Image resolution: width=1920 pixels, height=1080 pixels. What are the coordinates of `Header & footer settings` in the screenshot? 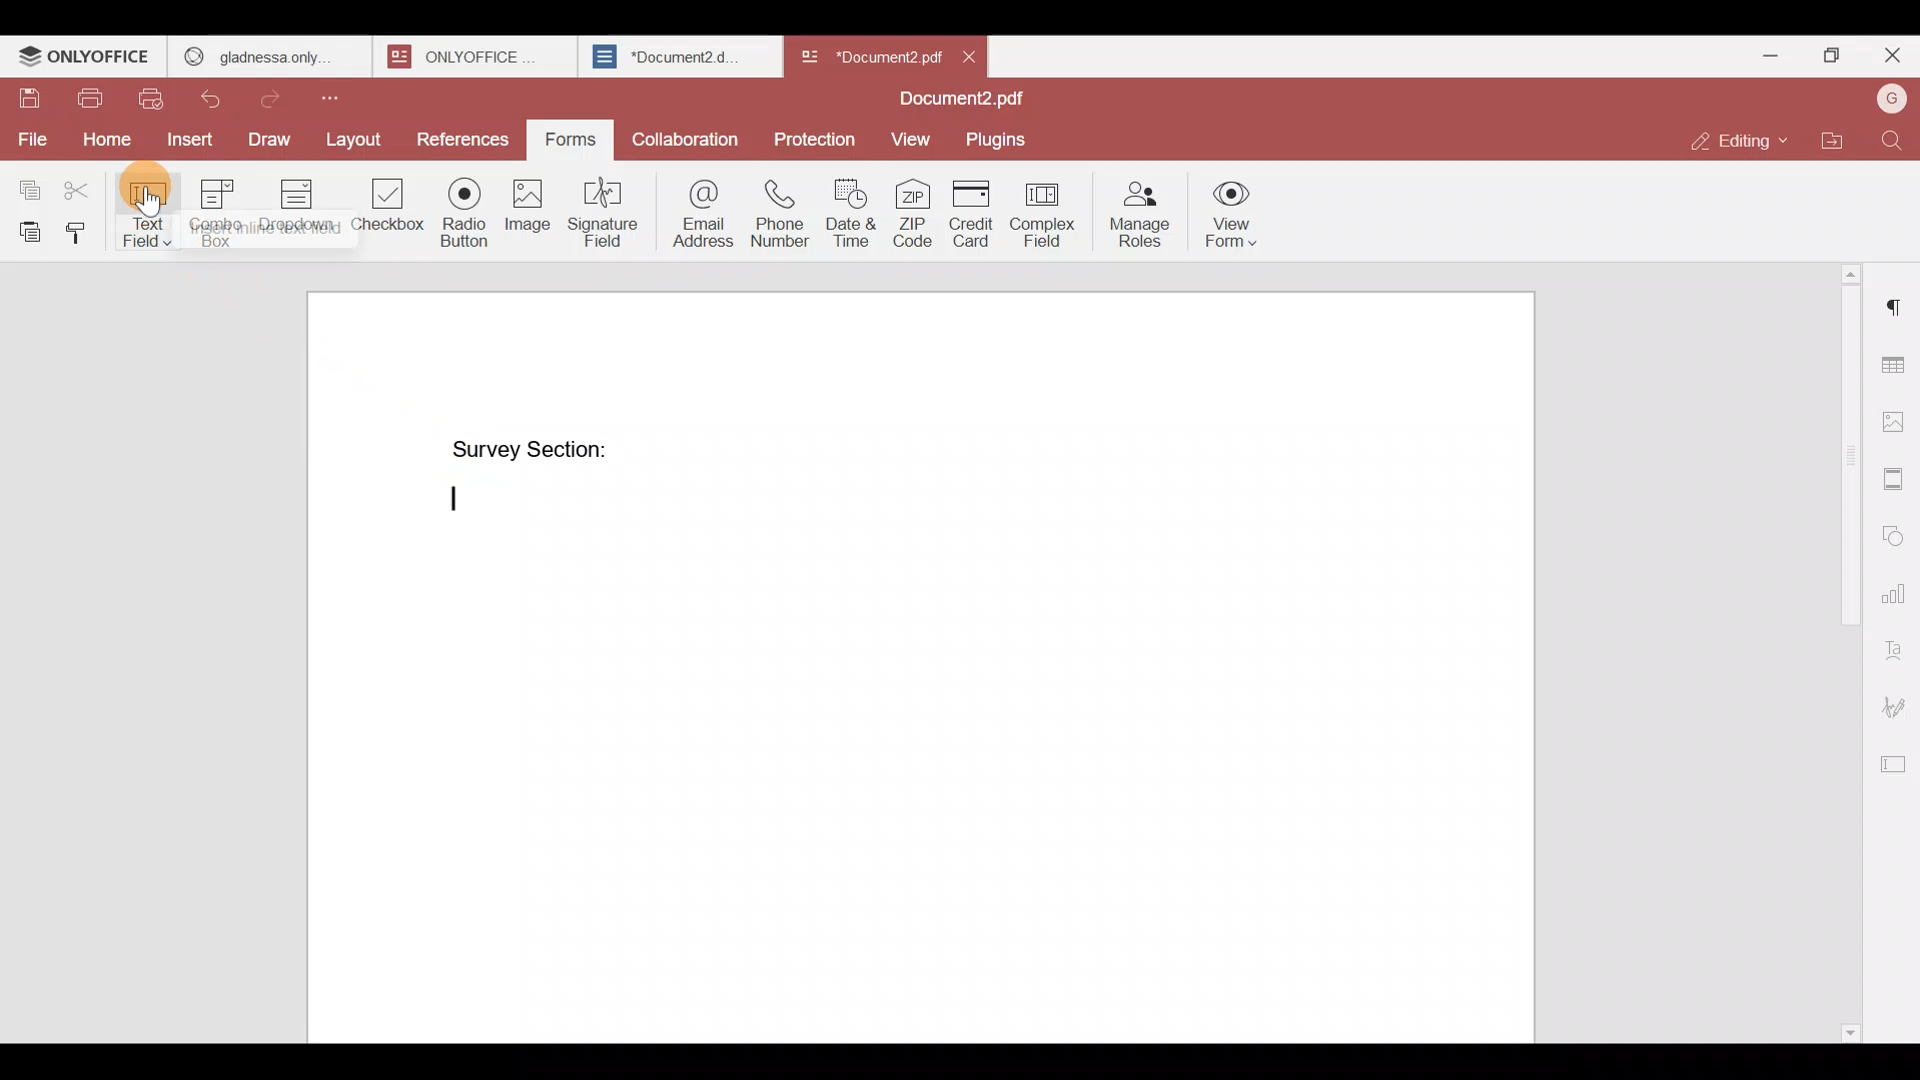 It's located at (1897, 484).